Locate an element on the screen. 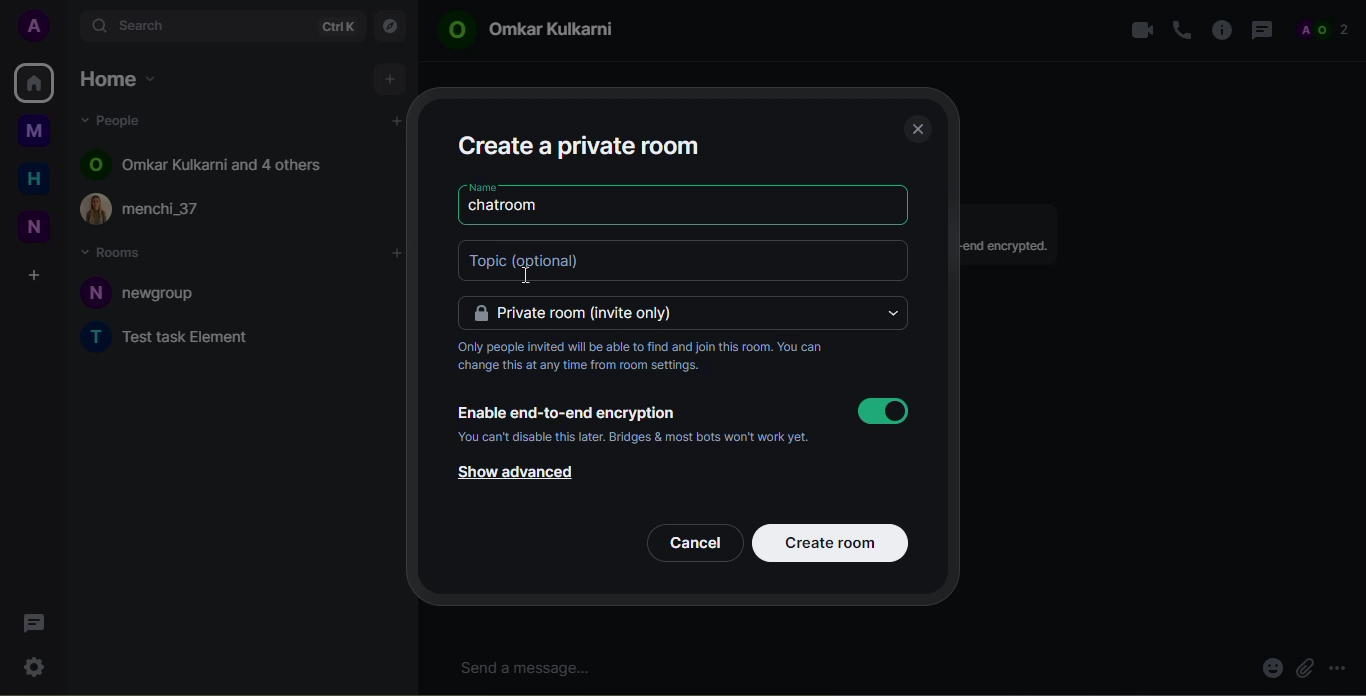  chatroom is located at coordinates (507, 206).